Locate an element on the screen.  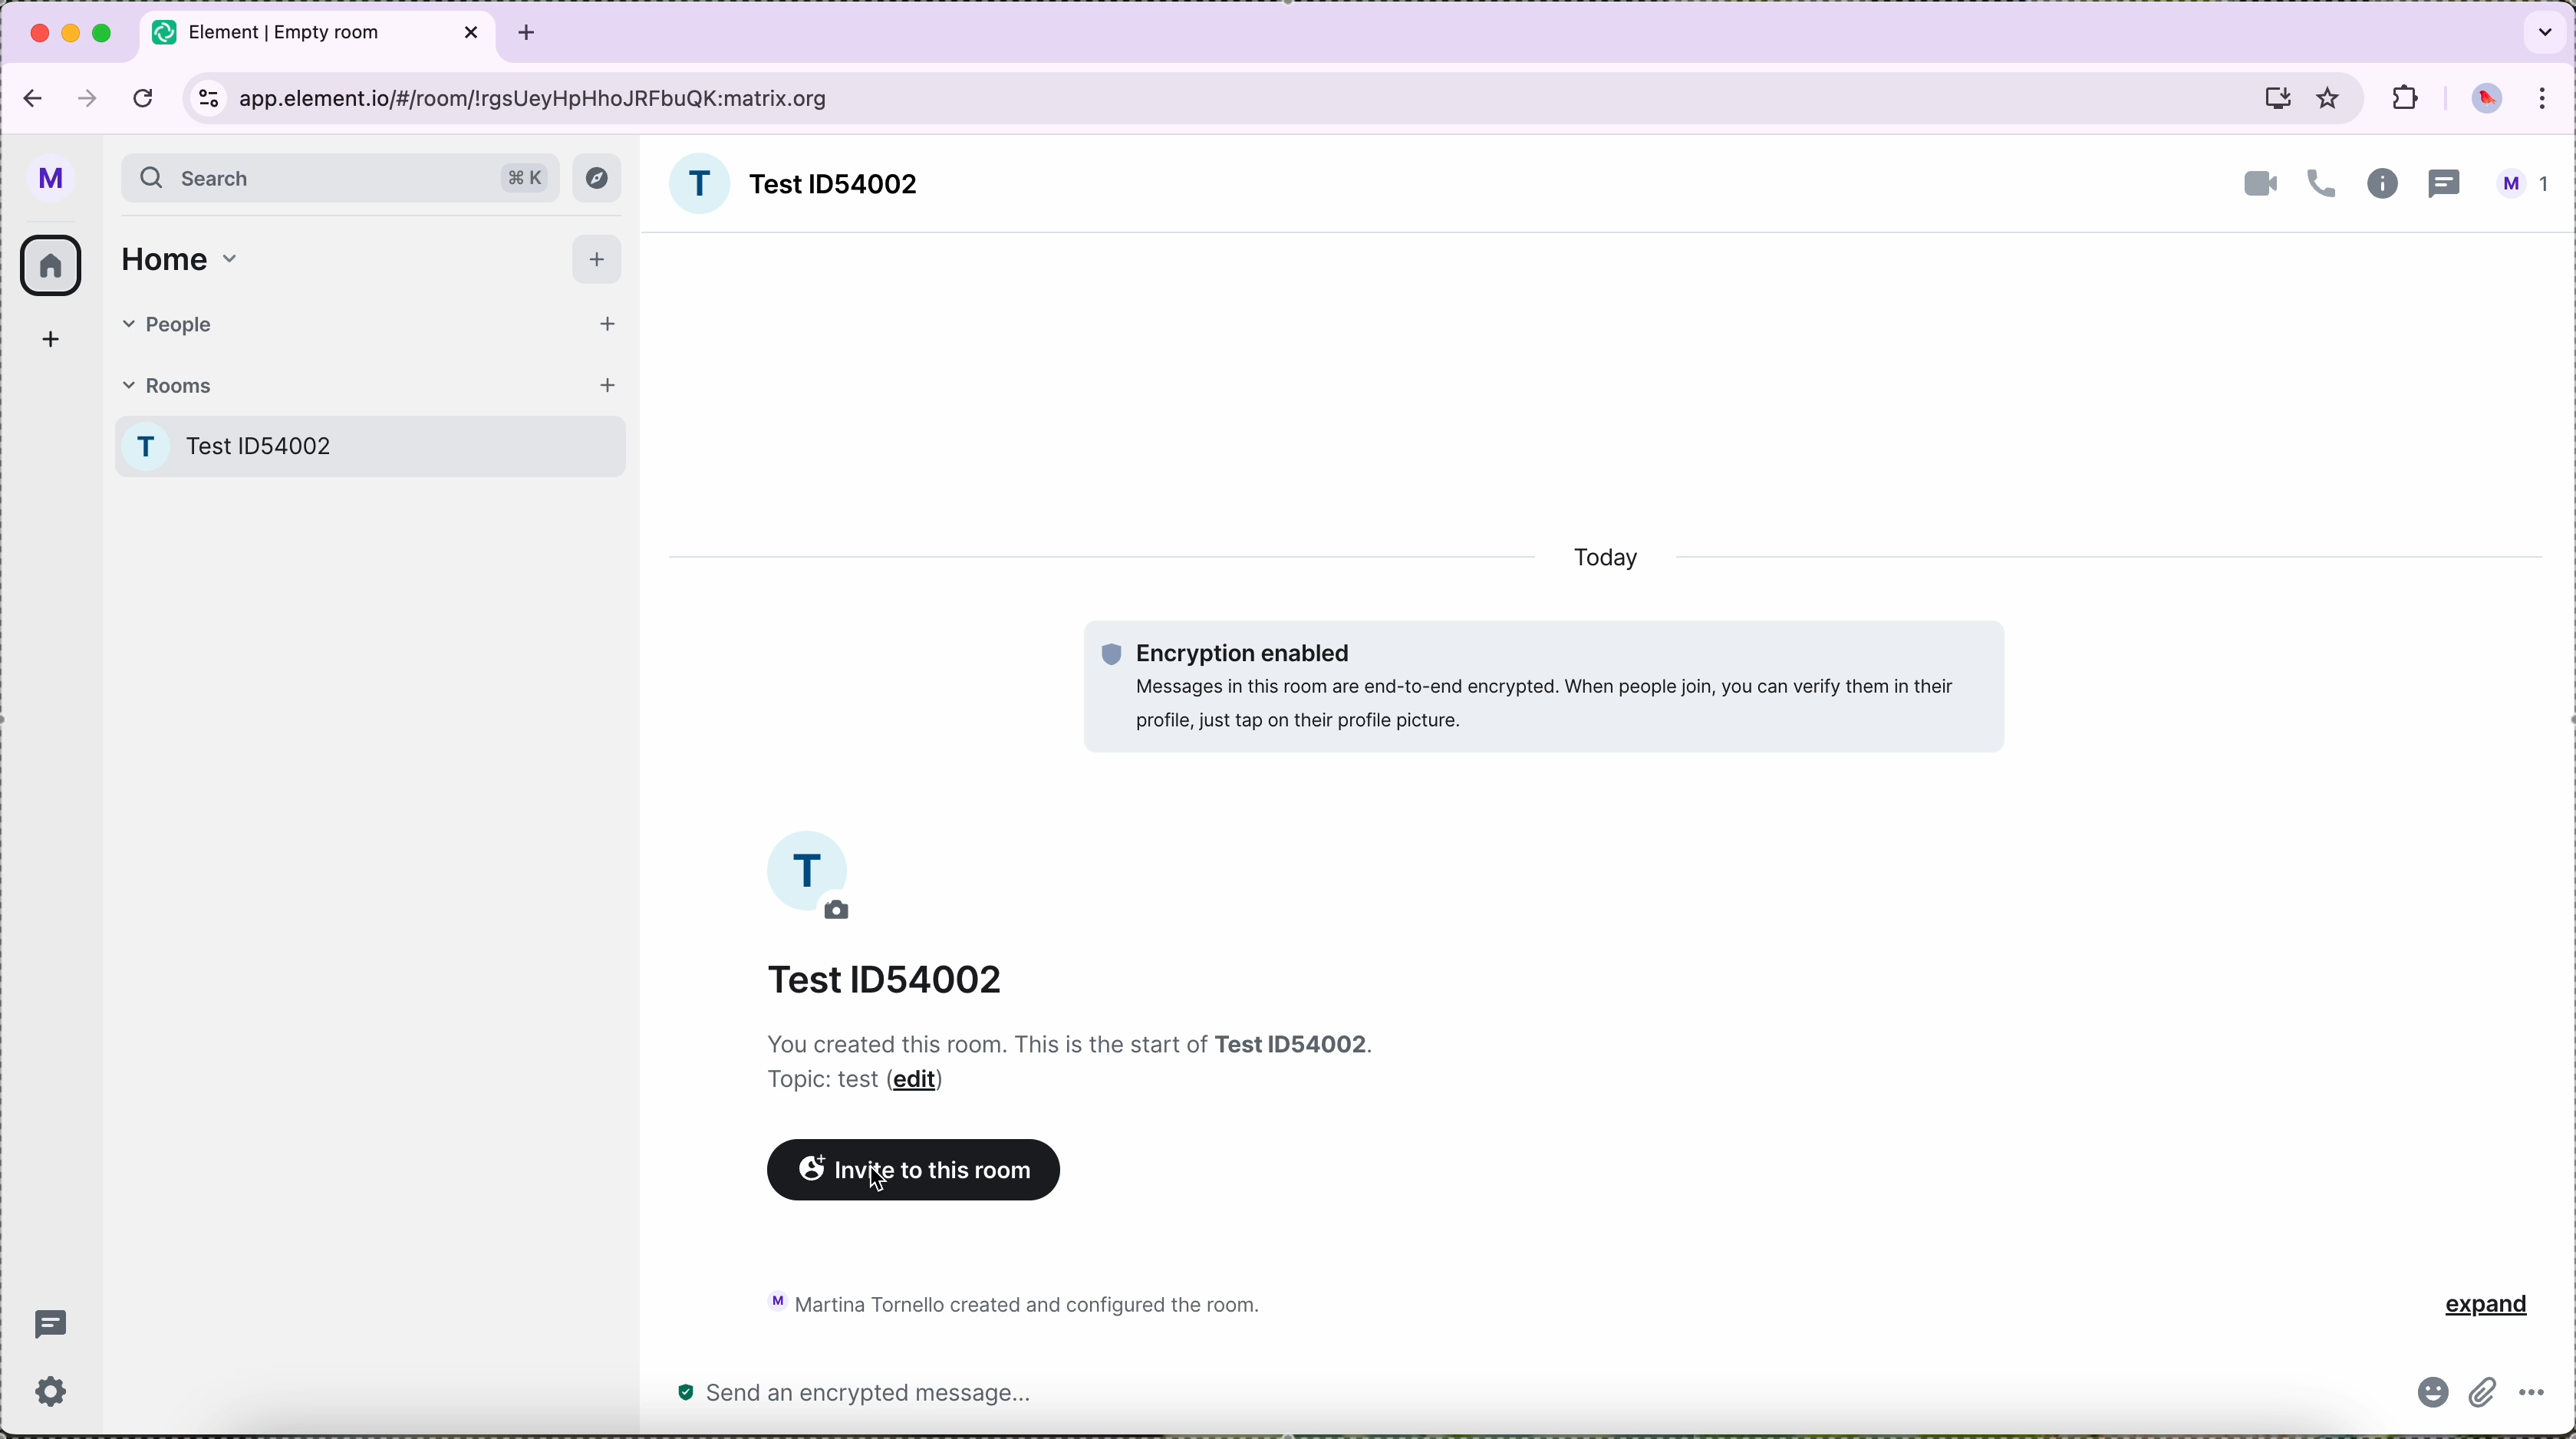
rooms tab is located at coordinates (369, 381).